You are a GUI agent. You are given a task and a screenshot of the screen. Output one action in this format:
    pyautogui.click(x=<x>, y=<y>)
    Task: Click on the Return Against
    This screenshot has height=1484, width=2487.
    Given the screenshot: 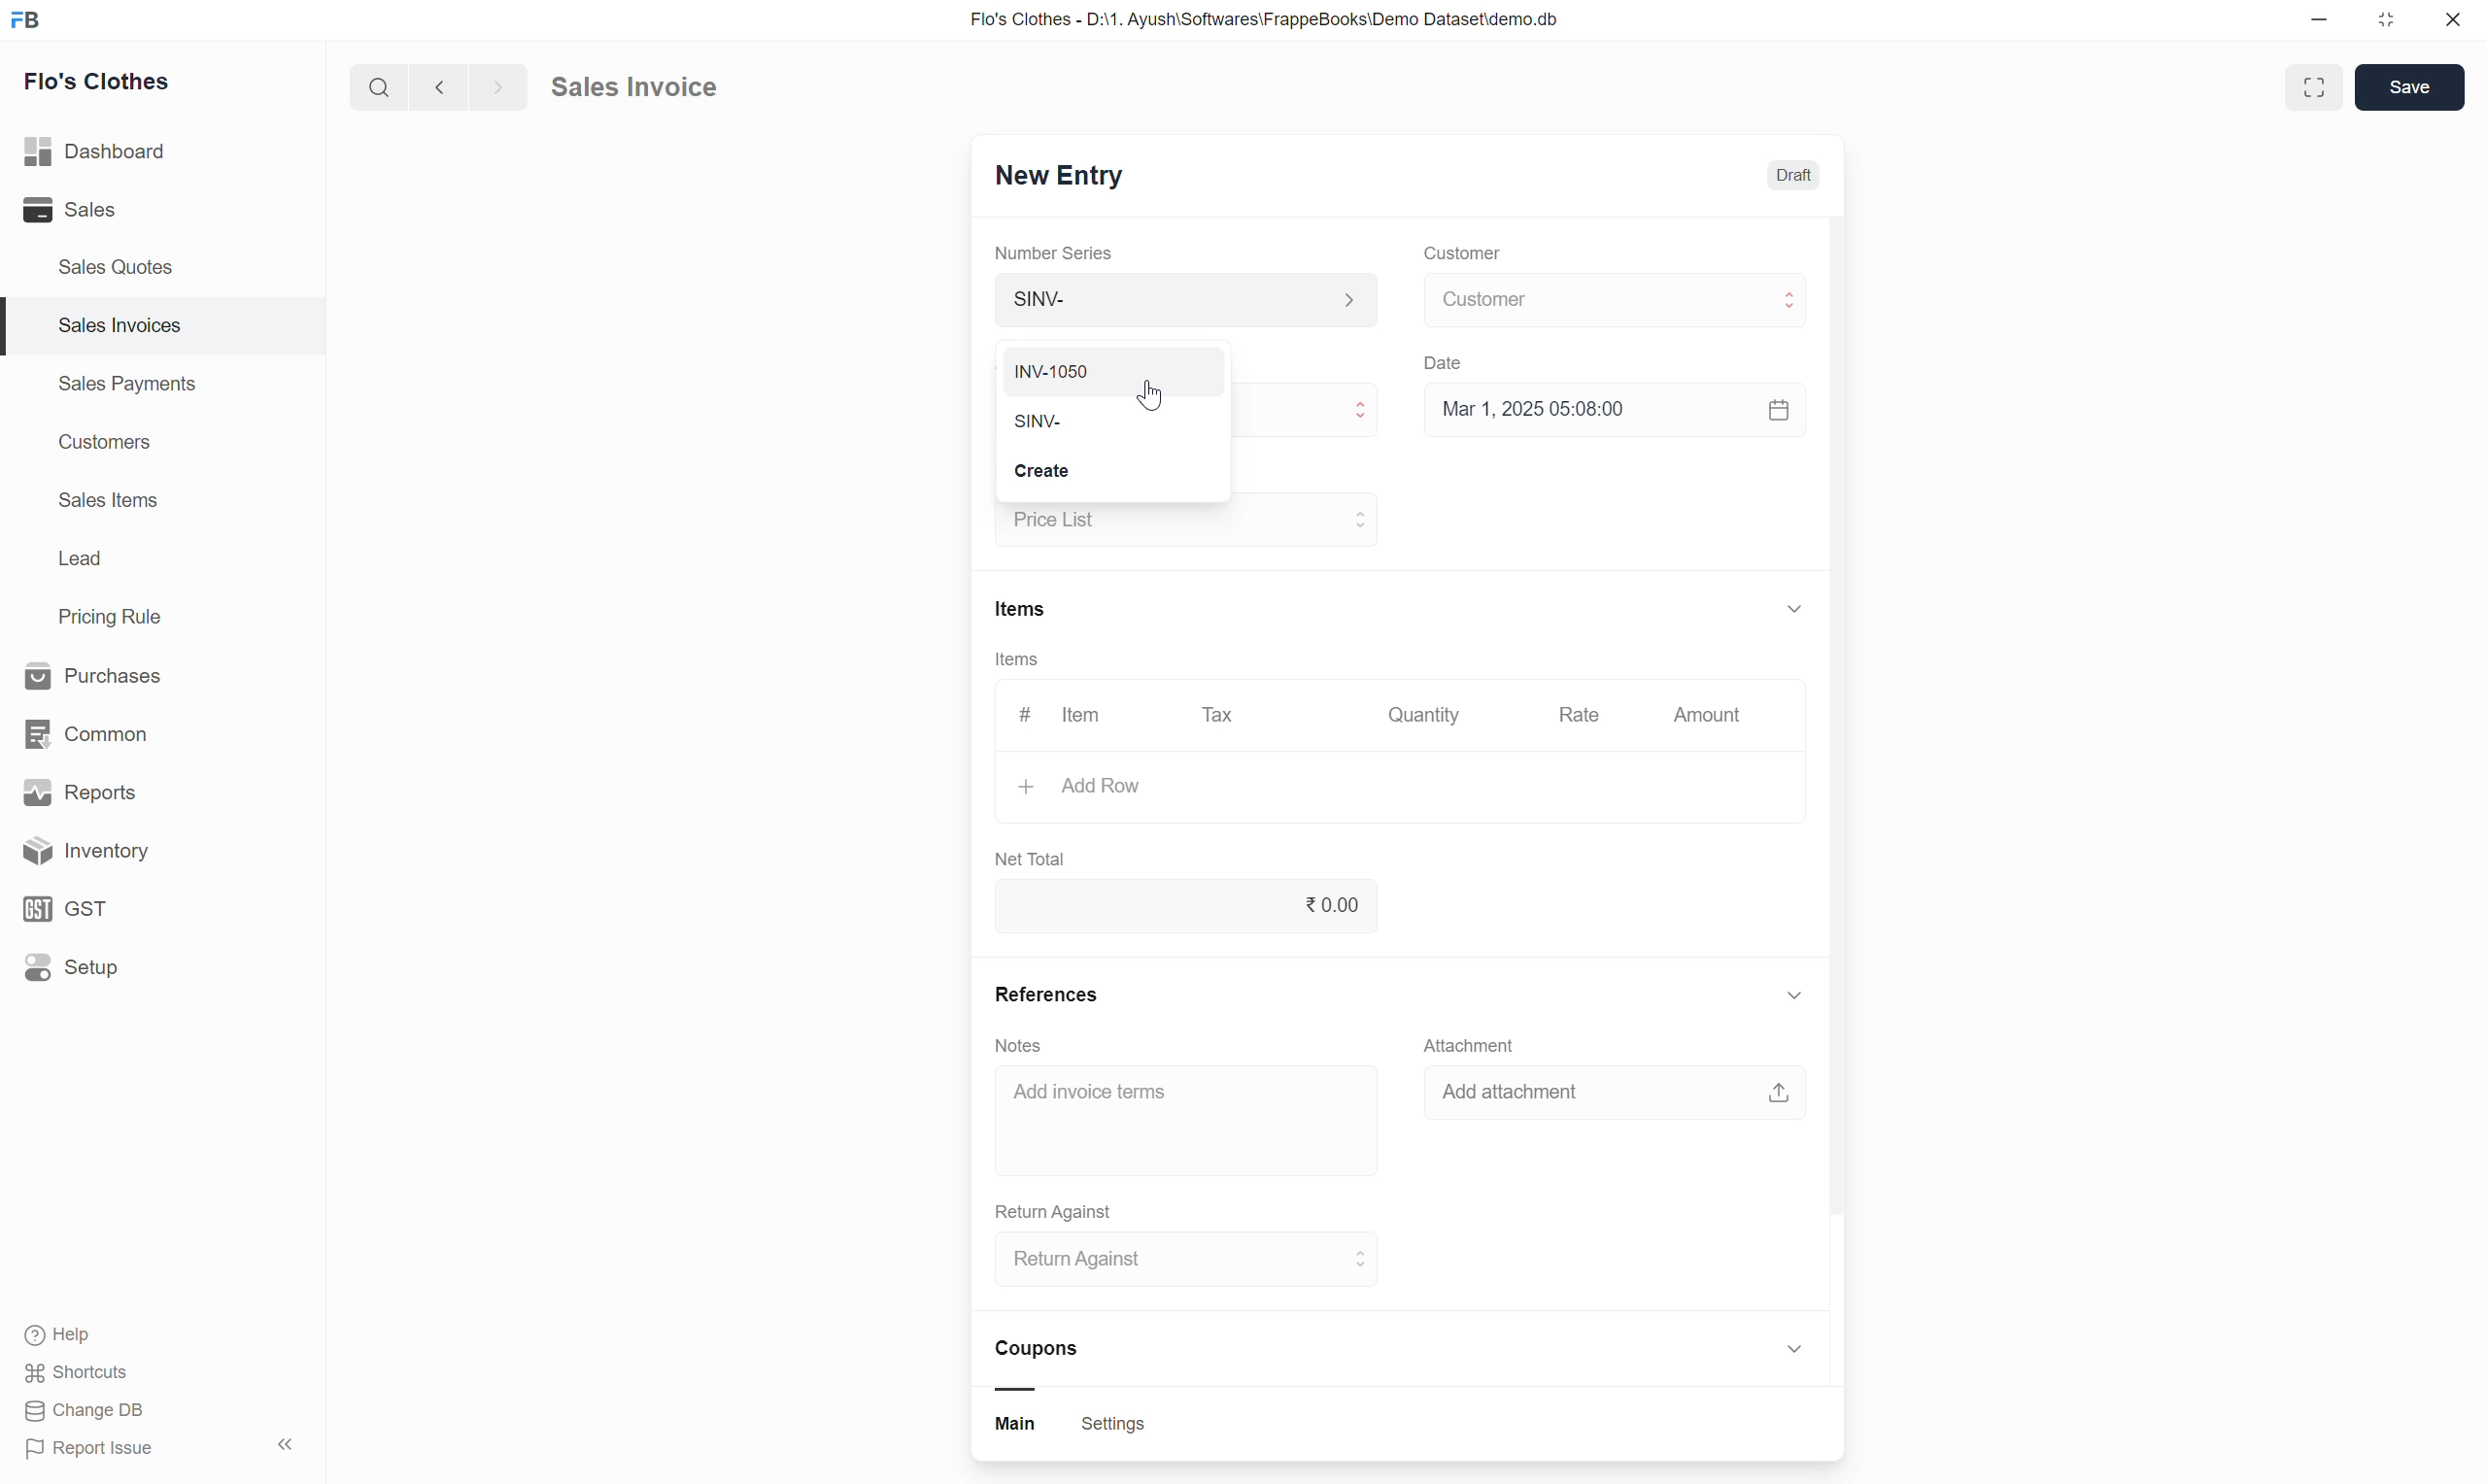 What is the action you would take?
    pyautogui.click(x=1056, y=1208)
    